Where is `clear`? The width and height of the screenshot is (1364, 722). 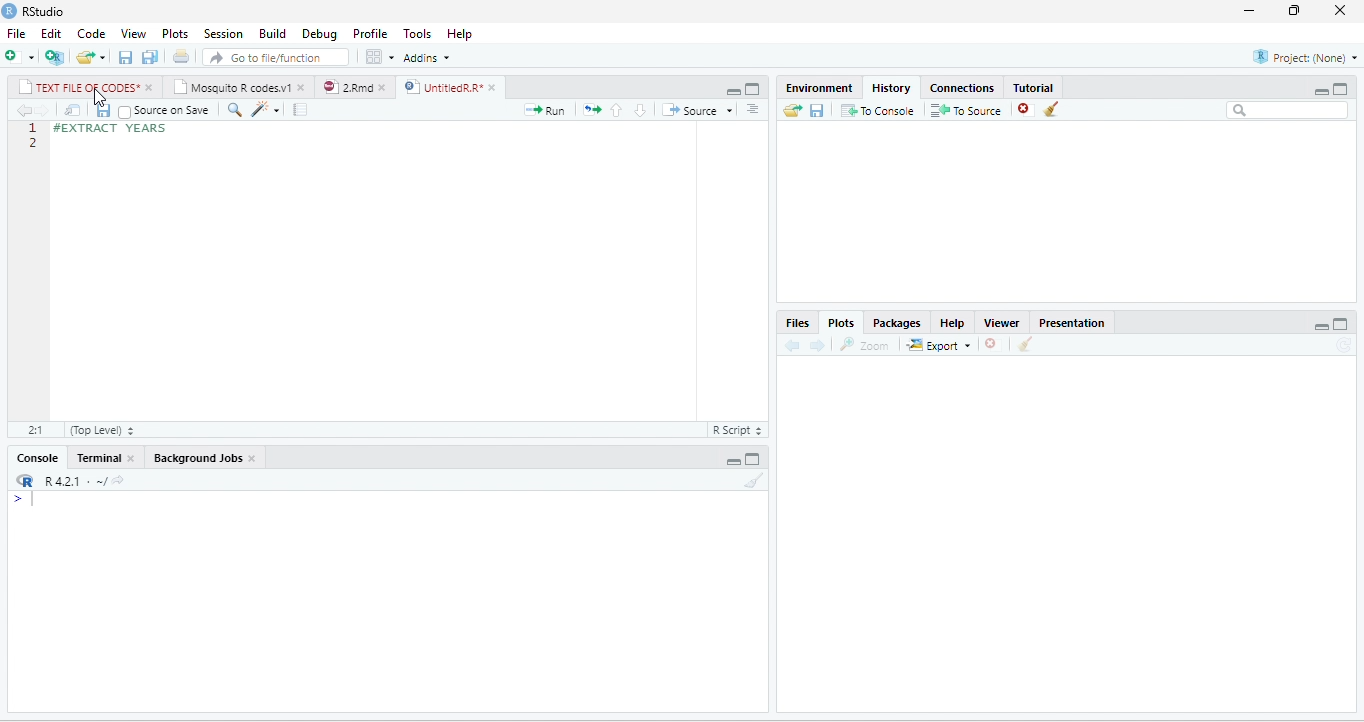
clear is located at coordinates (1052, 109).